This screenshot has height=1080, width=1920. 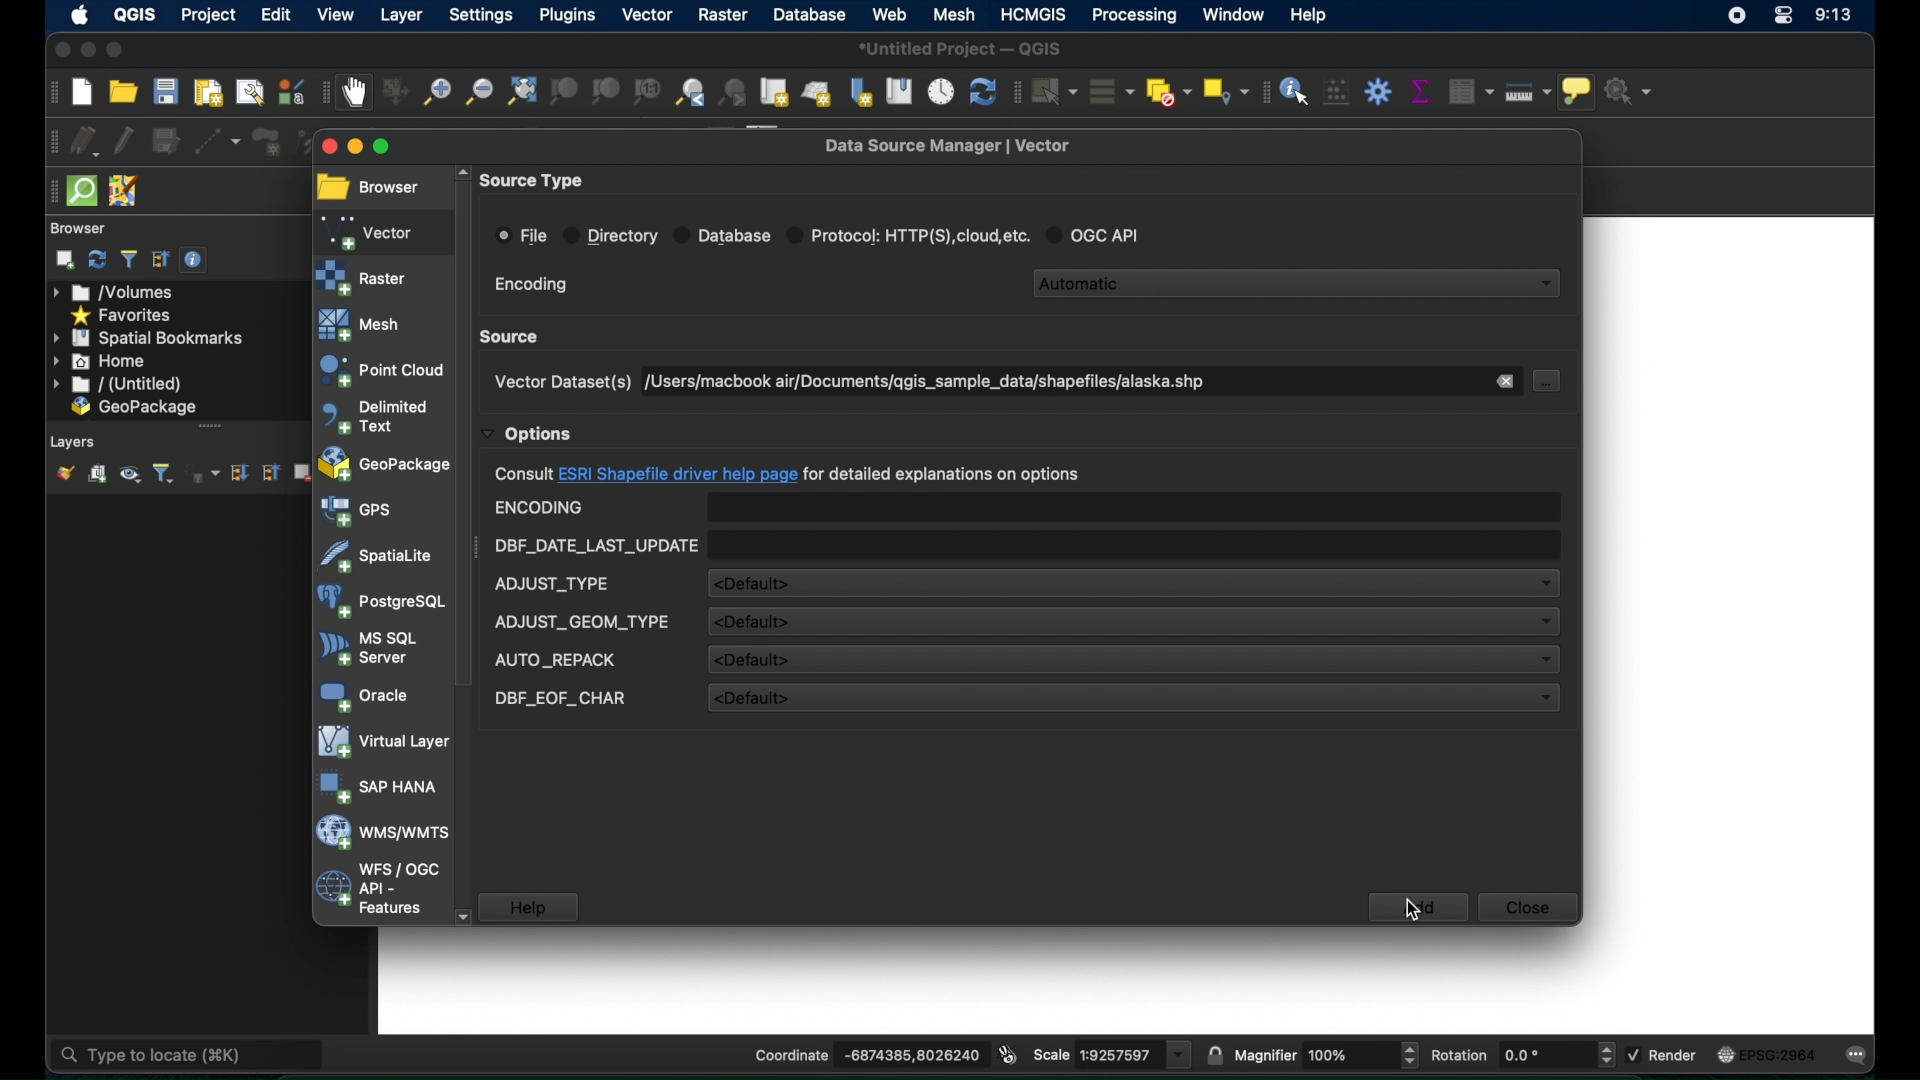 I want to click on addselected layers, so click(x=64, y=260).